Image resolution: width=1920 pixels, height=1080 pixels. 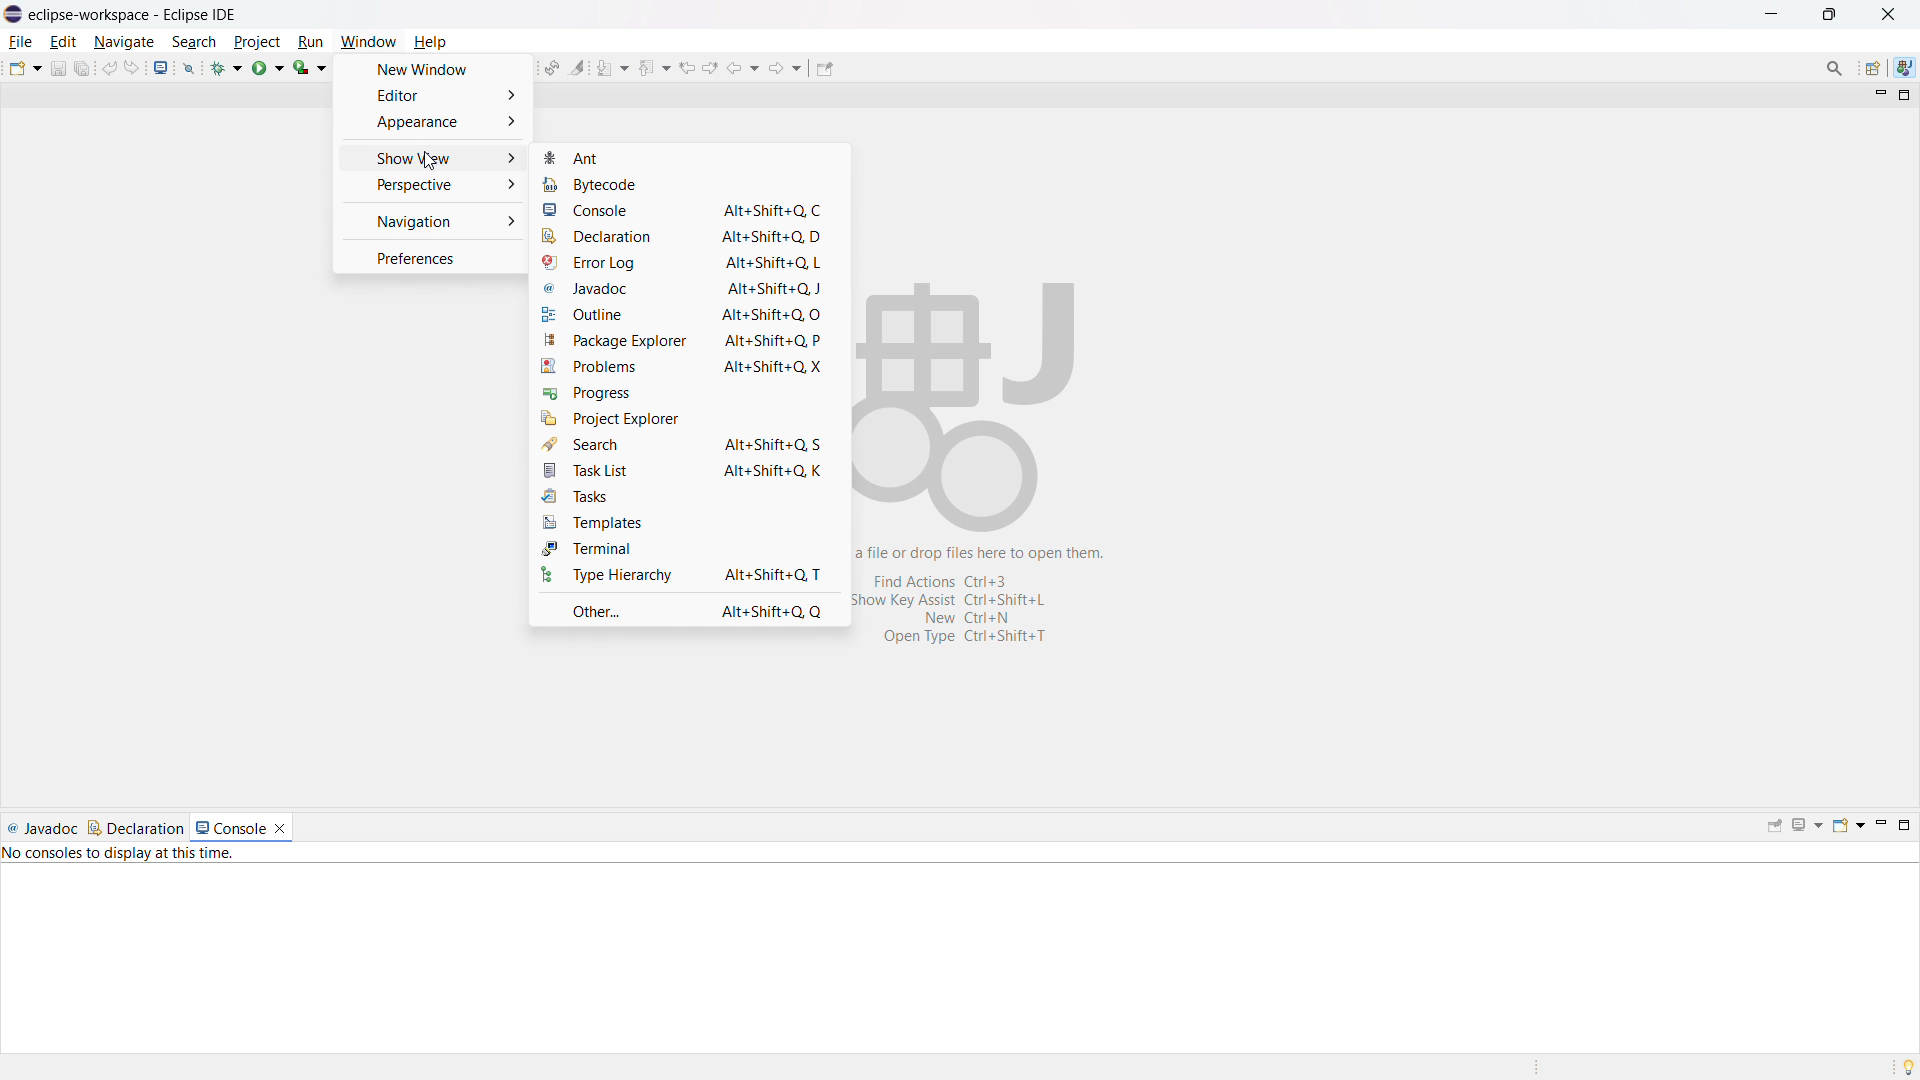 What do you see at coordinates (690, 548) in the screenshot?
I see `terminal` at bounding box center [690, 548].